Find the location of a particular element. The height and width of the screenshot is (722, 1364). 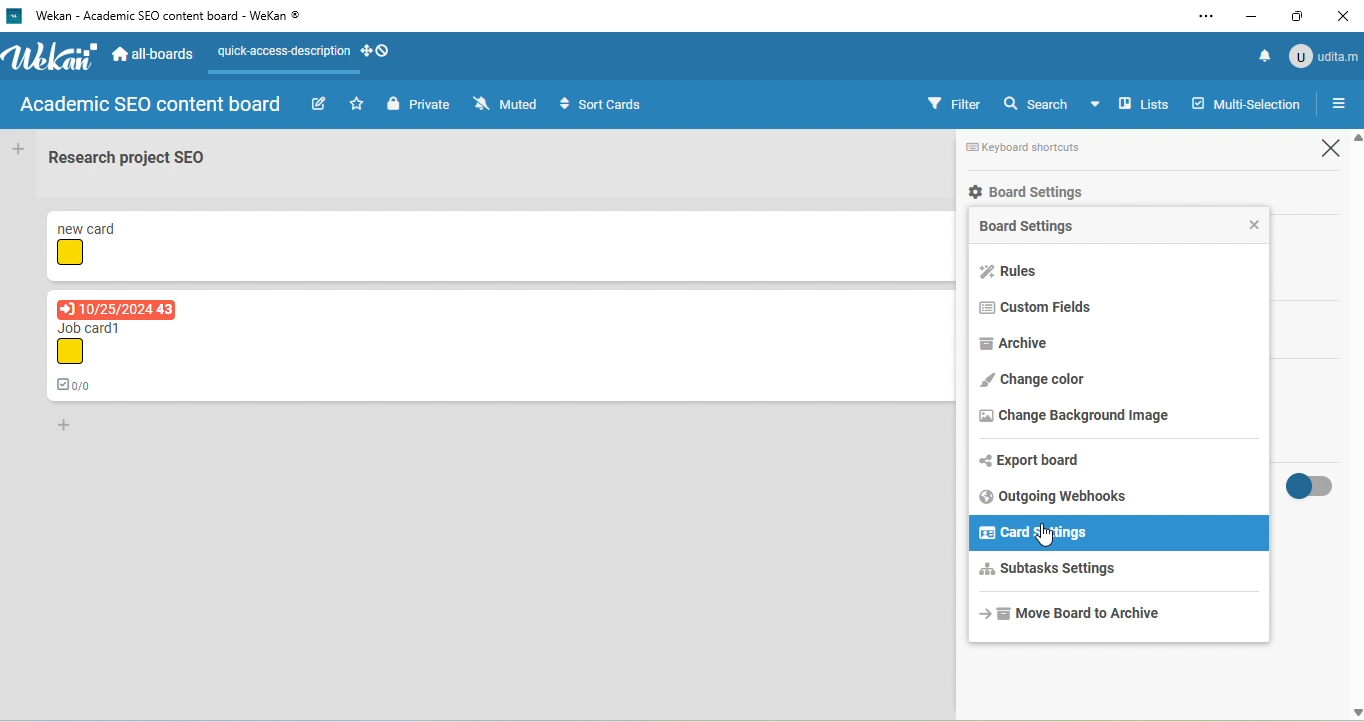

sort cards is located at coordinates (601, 104).